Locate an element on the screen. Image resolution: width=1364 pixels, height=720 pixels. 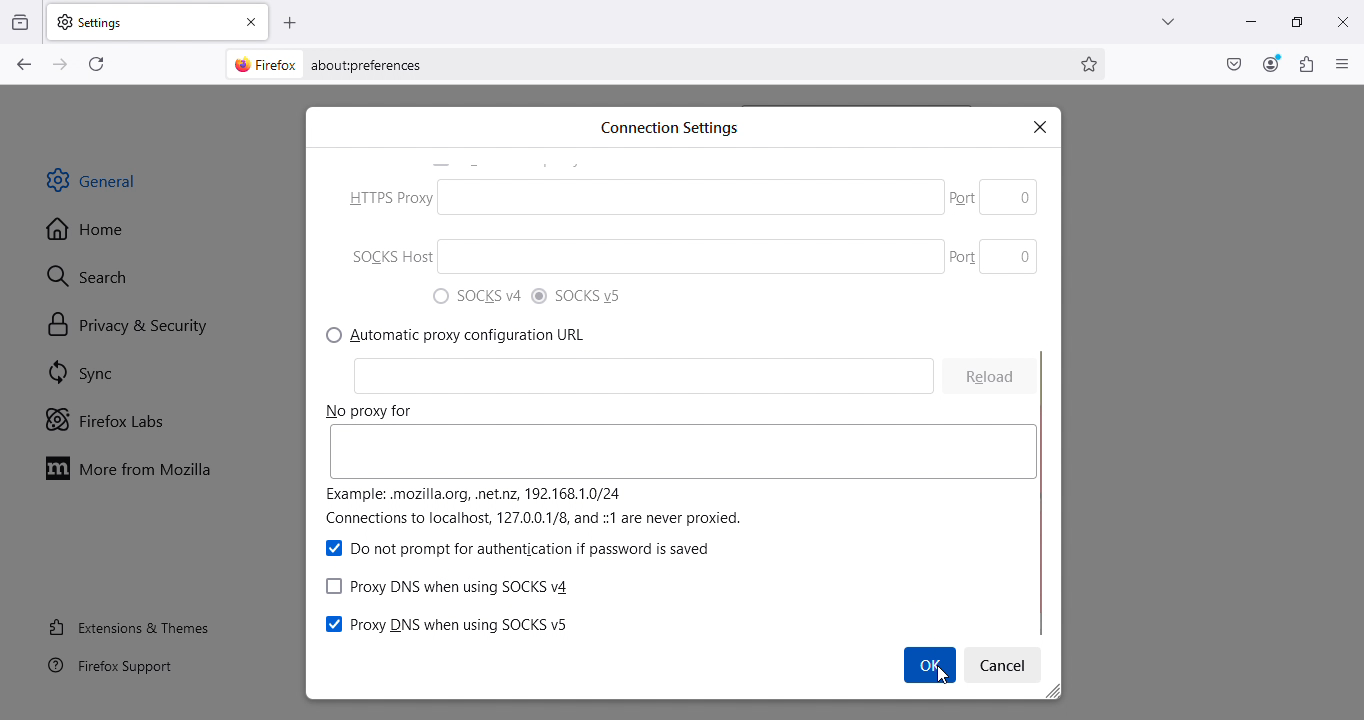
learn more is located at coordinates (546, 521).